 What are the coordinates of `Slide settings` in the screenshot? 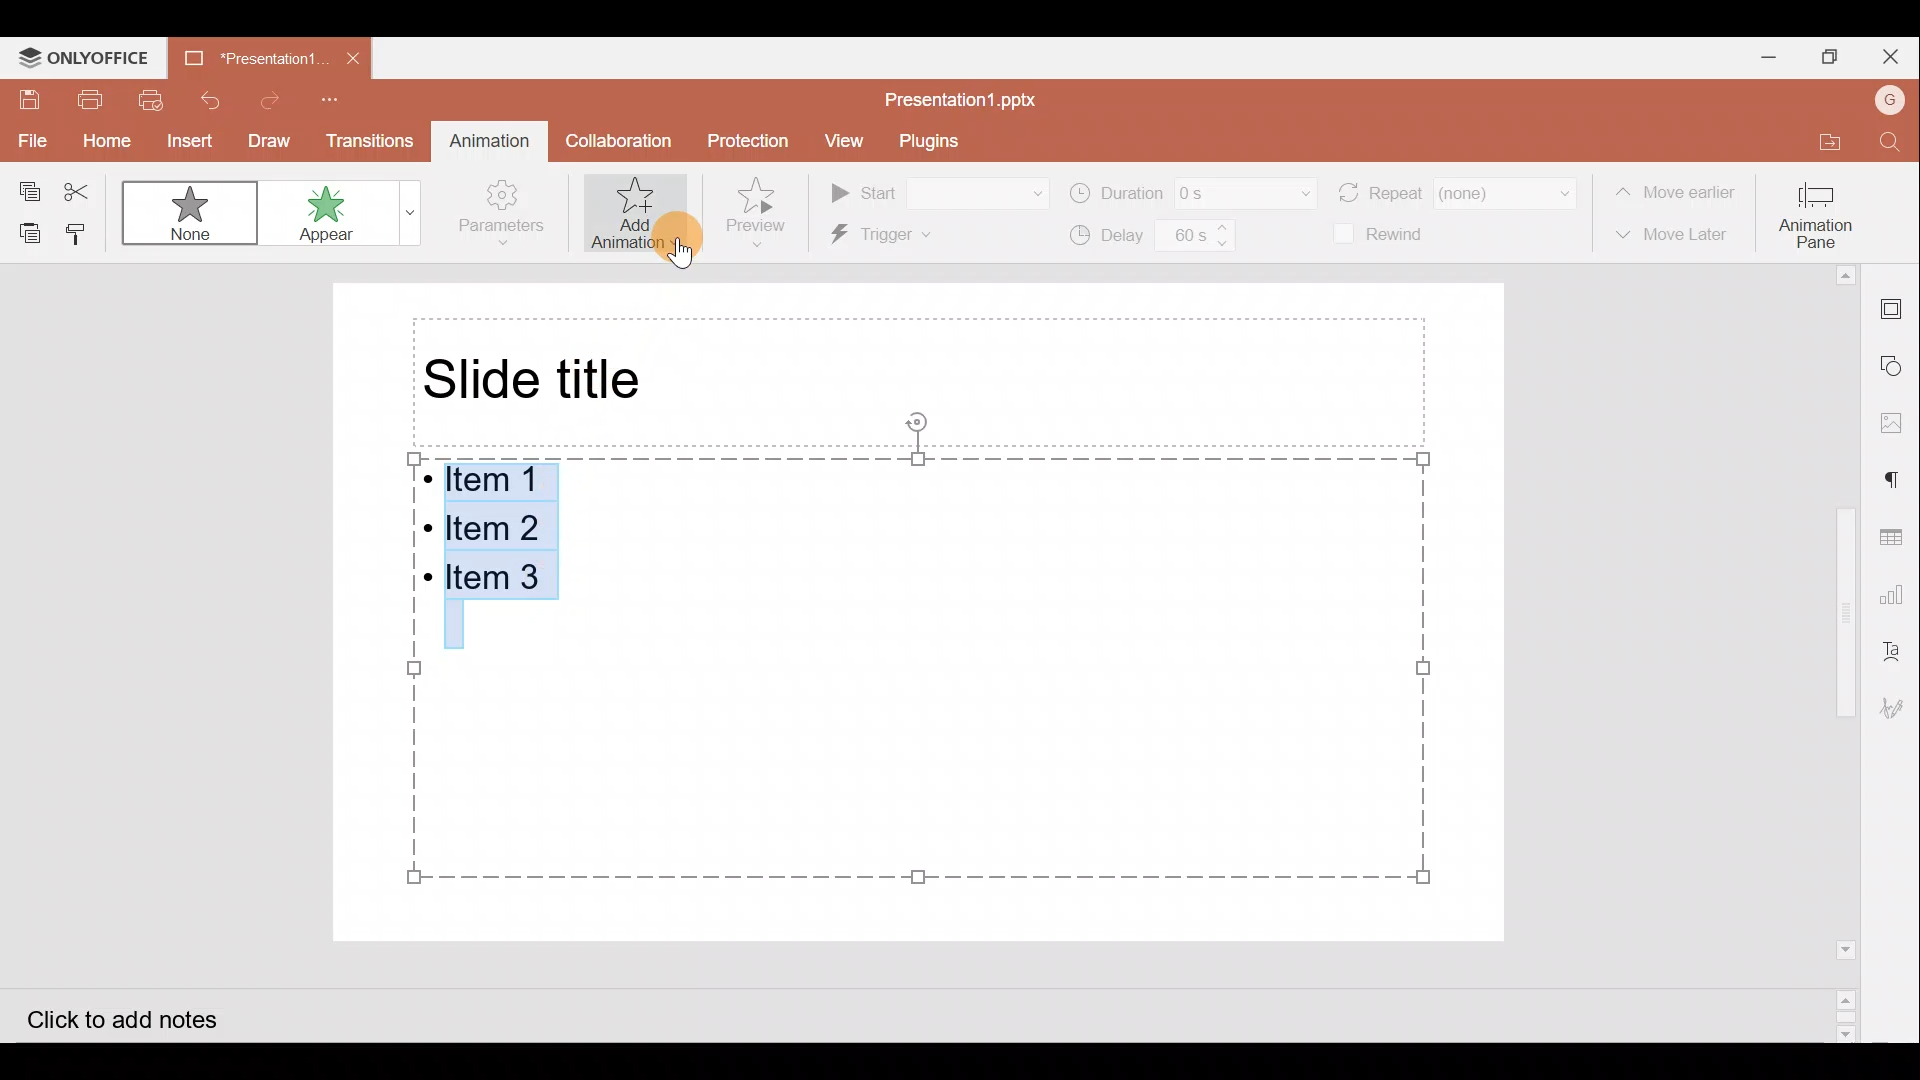 It's located at (1901, 312).